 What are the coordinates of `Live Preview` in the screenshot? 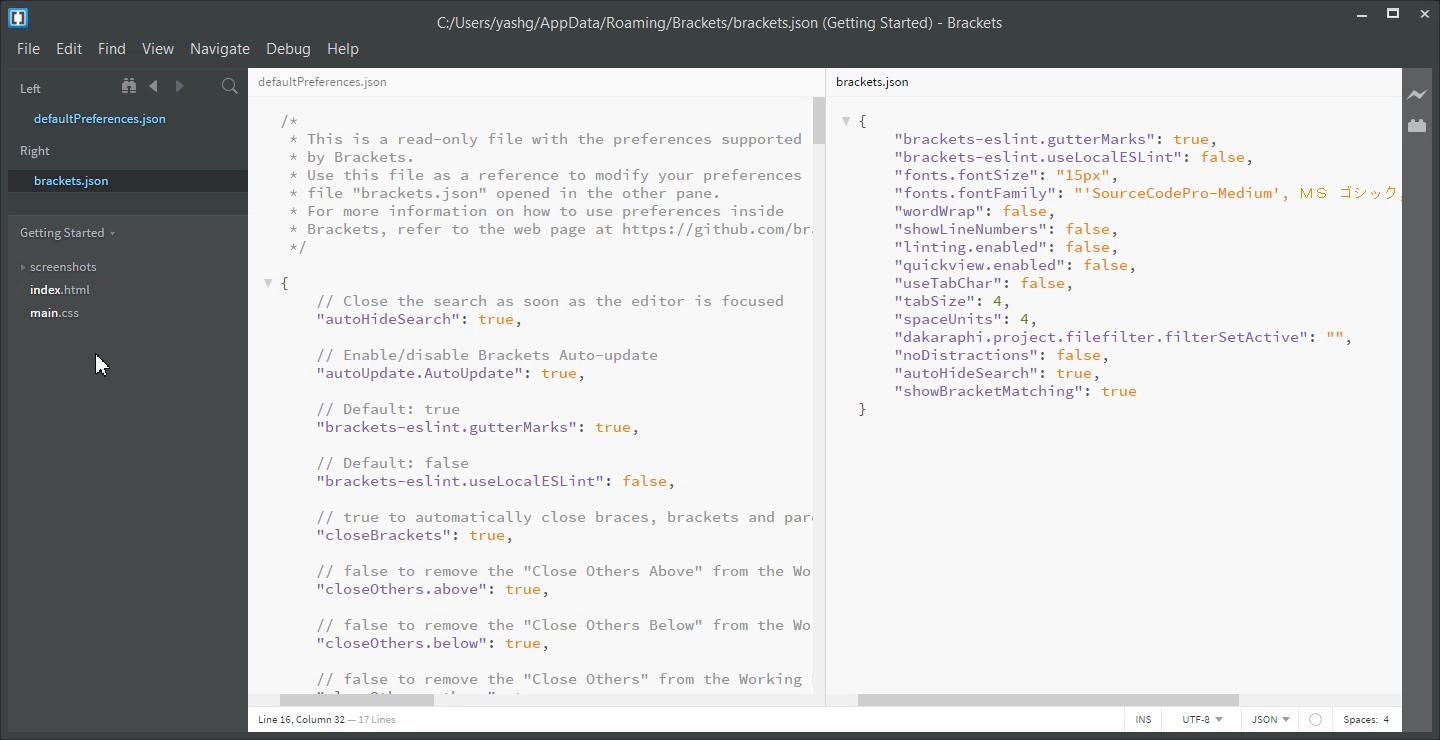 It's located at (1418, 93).